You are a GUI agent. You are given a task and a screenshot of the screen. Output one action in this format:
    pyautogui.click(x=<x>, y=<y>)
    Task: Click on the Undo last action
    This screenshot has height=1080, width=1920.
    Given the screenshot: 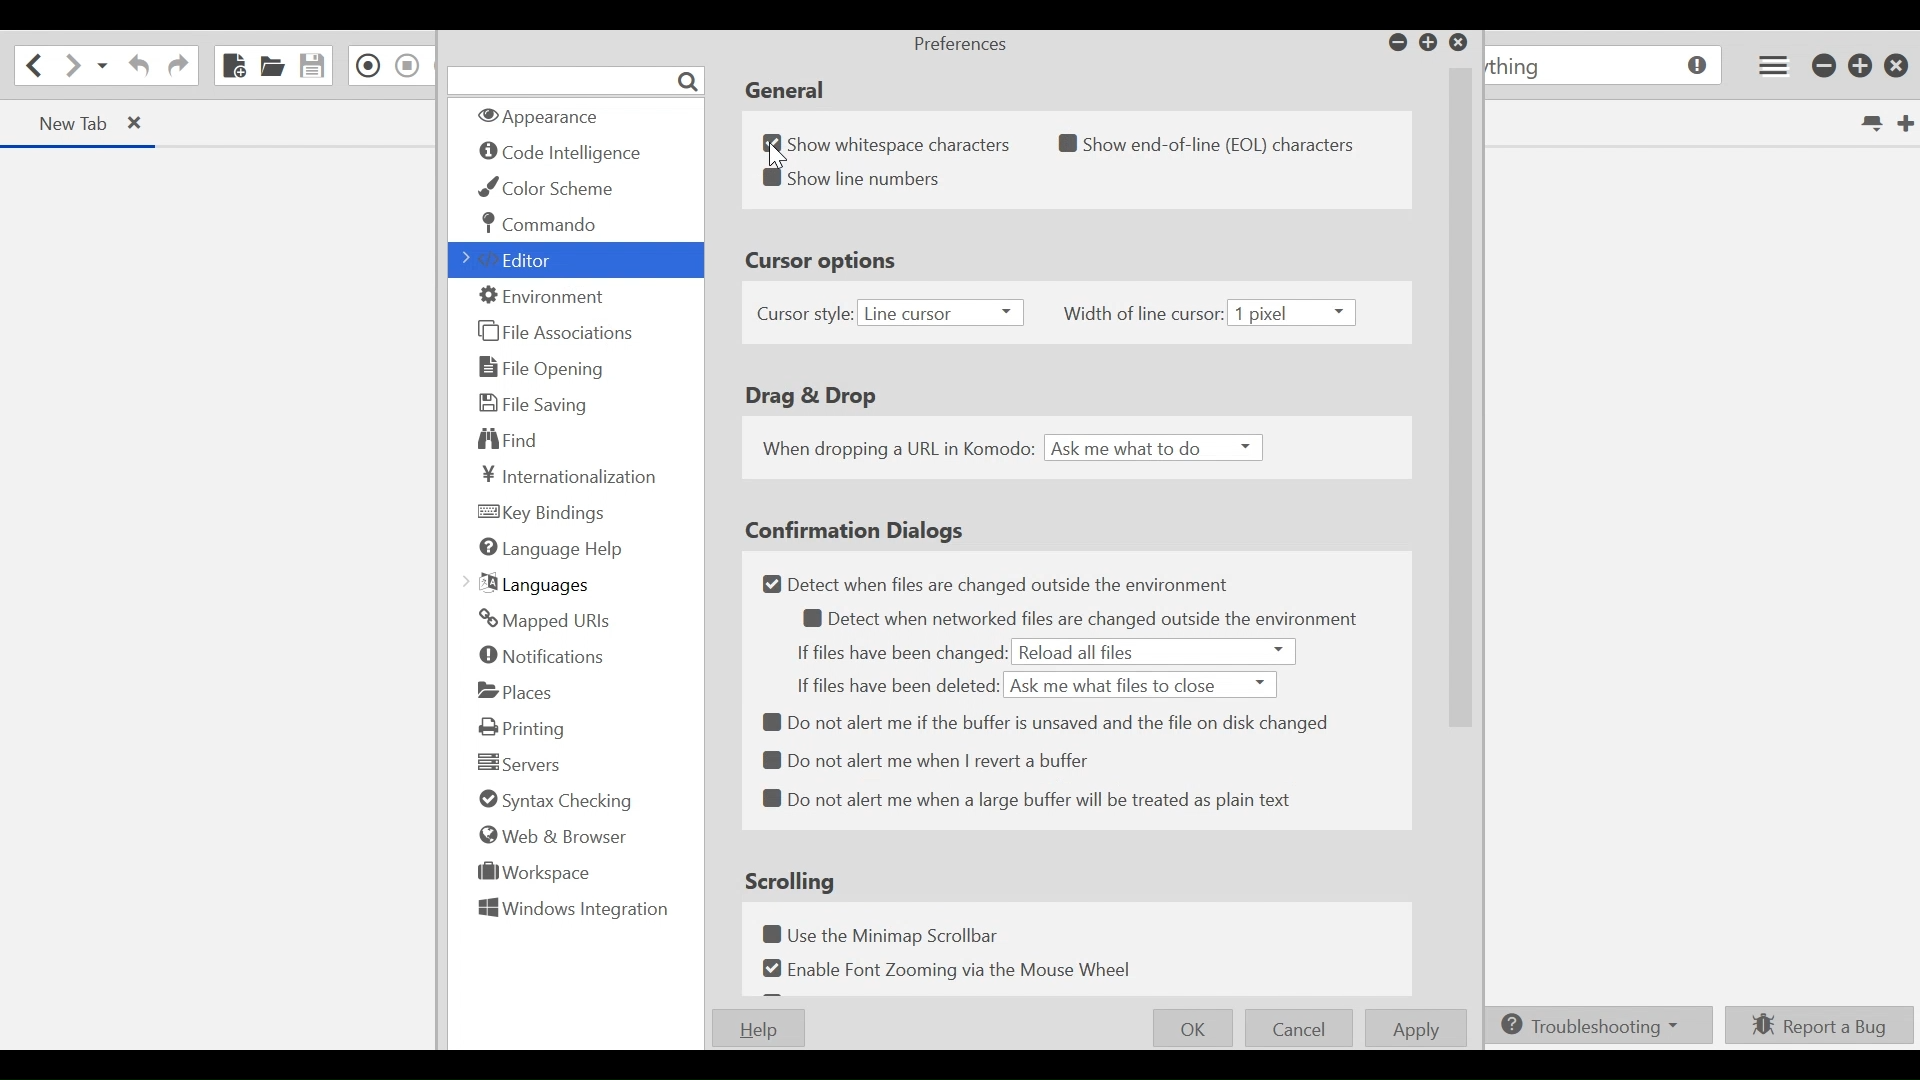 What is the action you would take?
    pyautogui.click(x=140, y=66)
    